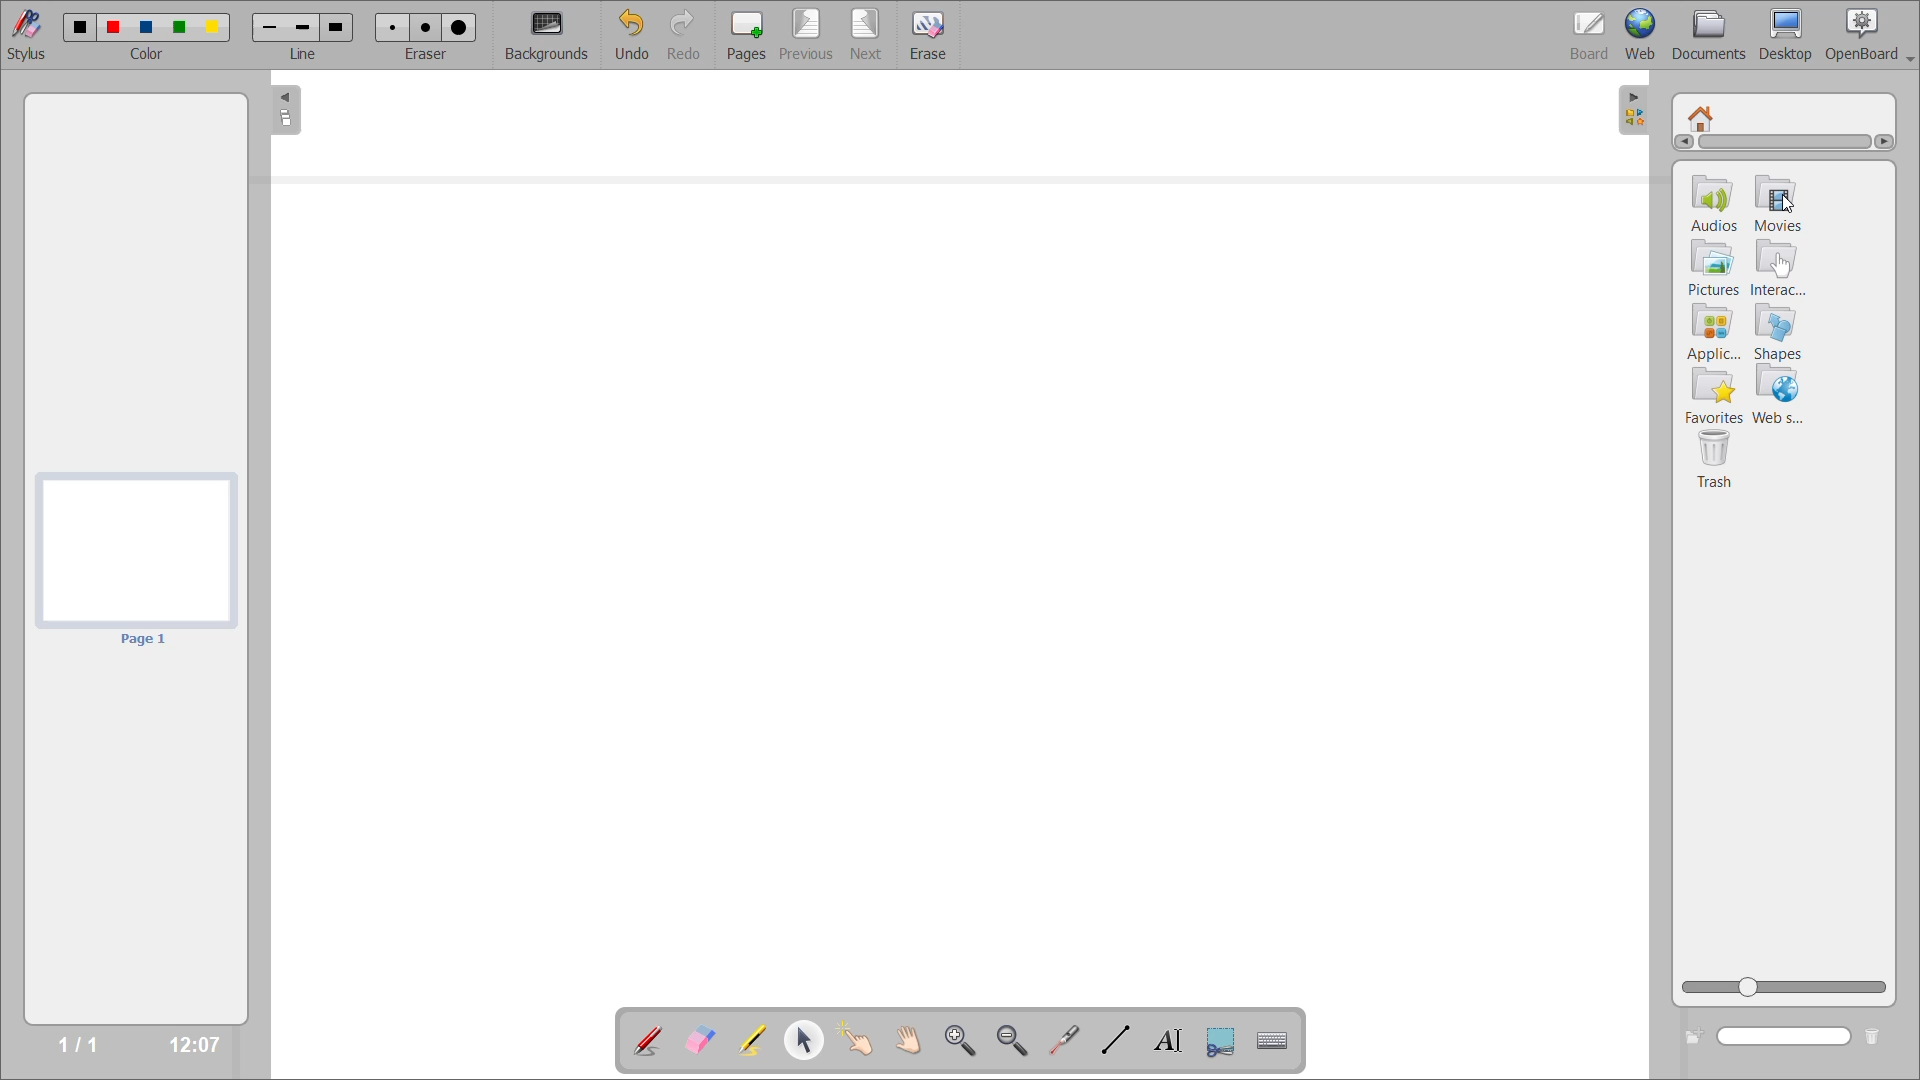 This screenshot has height=1080, width=1920. What do you see at coordinates (459, 27) in the screenshot?
I see `eraser 3` at bounding box center [459, 27].